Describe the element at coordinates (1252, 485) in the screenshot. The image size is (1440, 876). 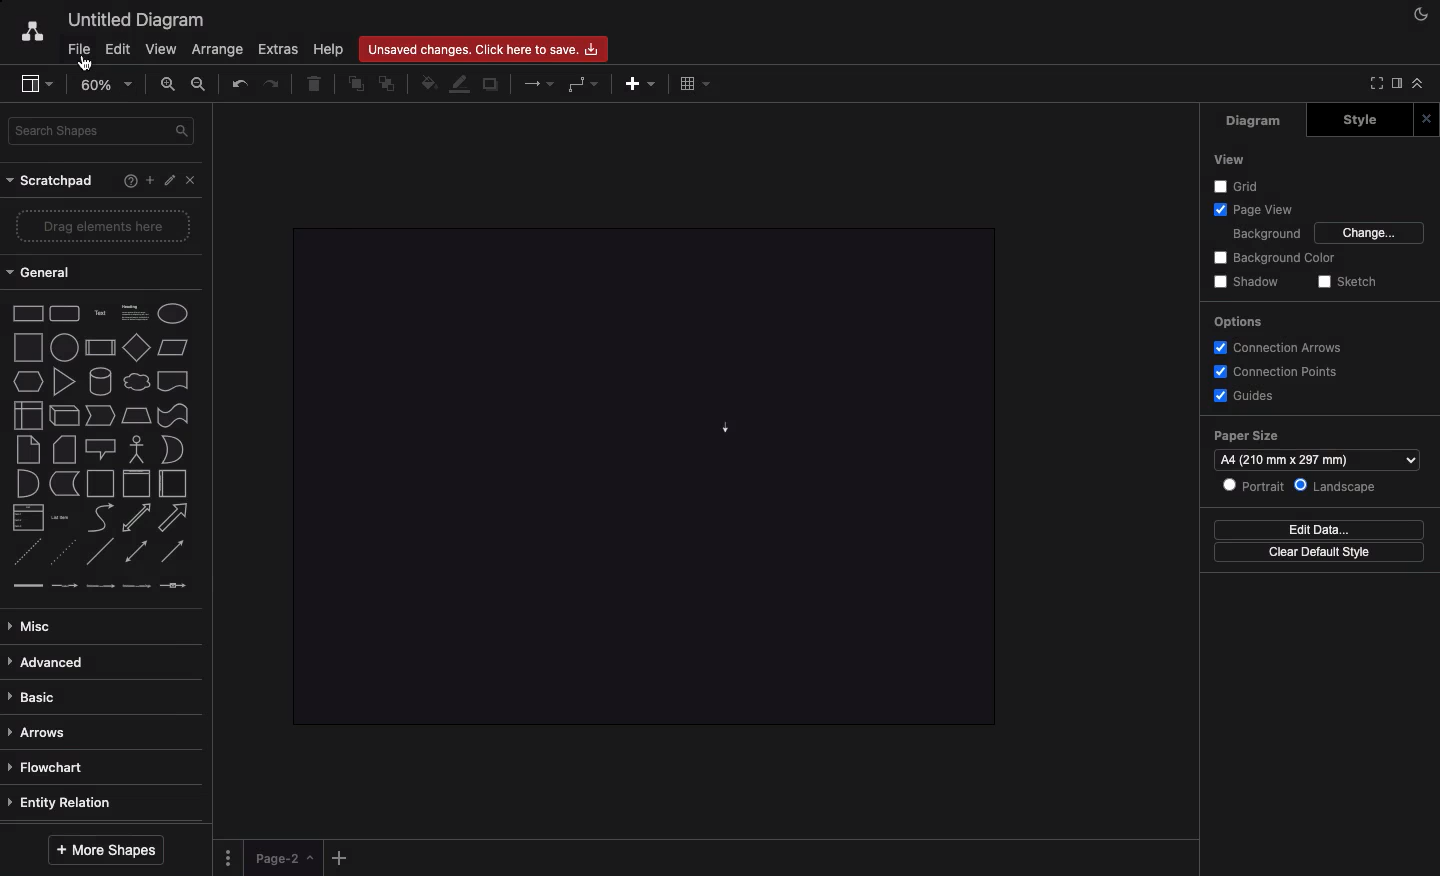
I see `Portrait` at that location.